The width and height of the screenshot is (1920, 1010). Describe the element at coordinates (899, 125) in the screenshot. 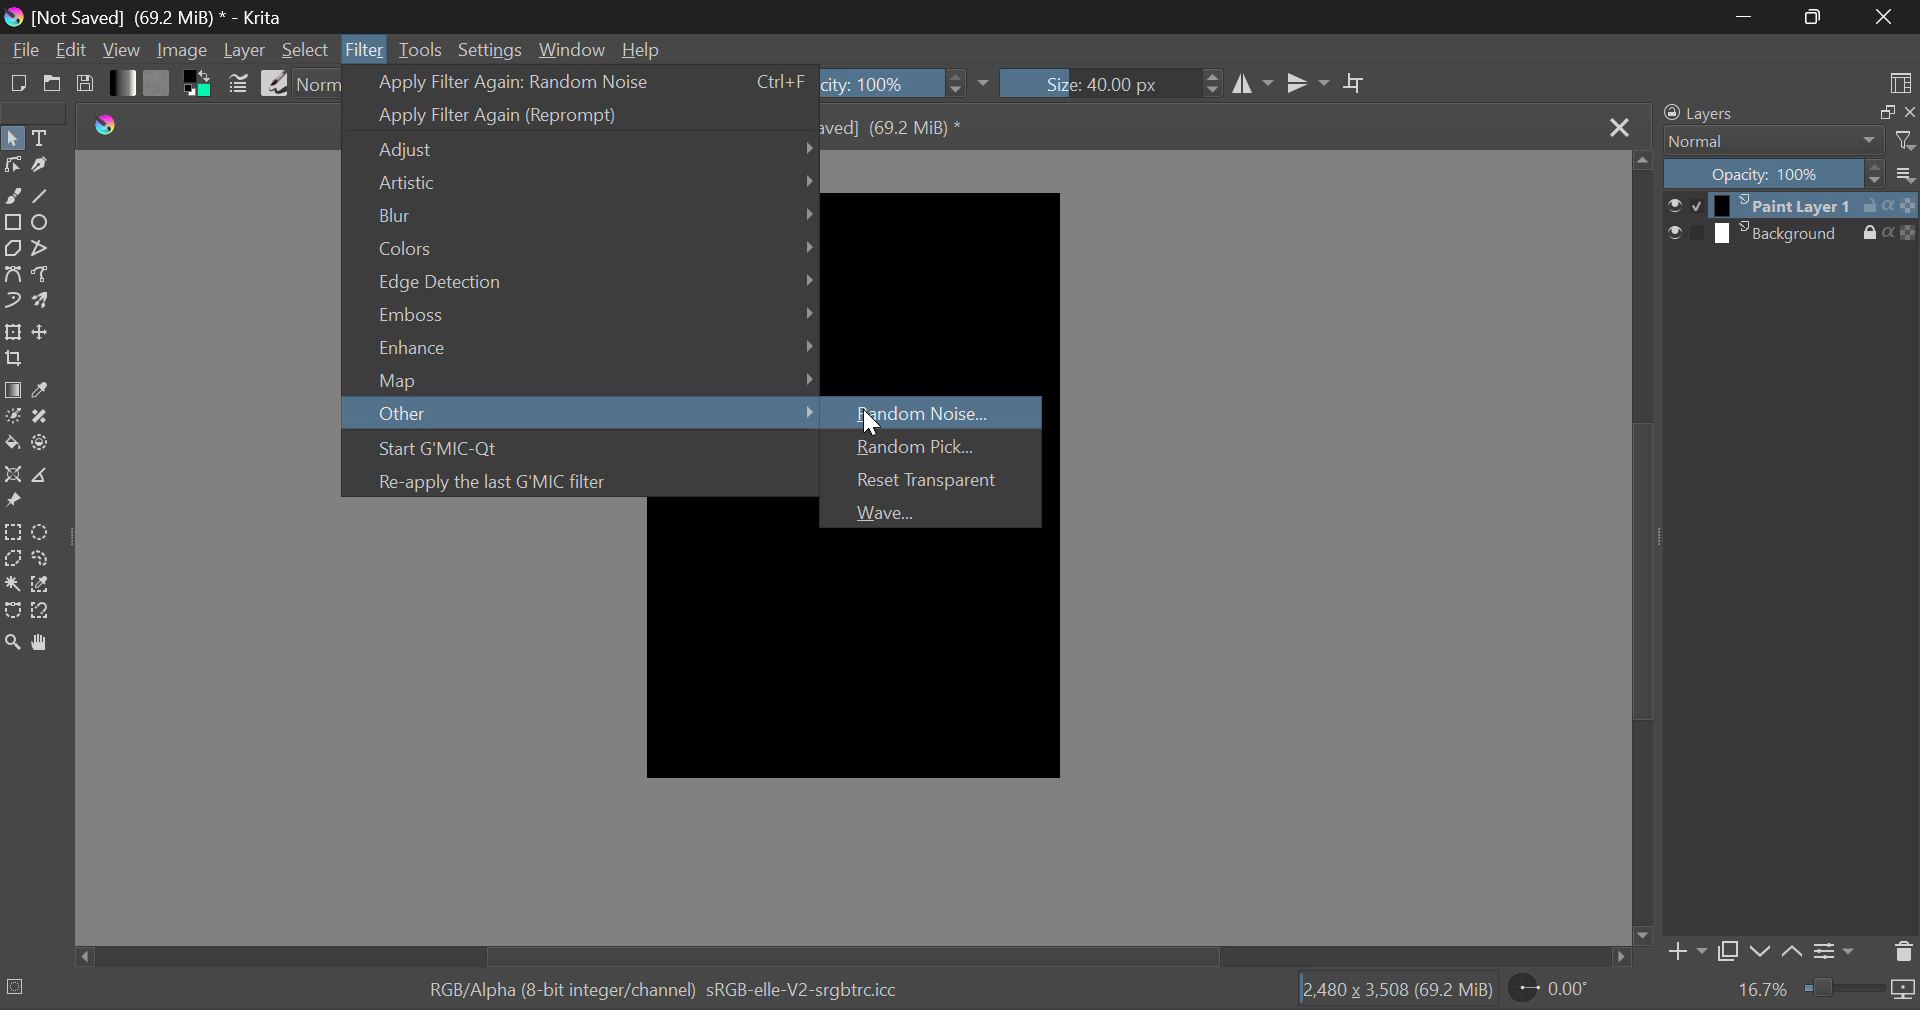

I see `[not saved] (69.2 mib)*` at that location.